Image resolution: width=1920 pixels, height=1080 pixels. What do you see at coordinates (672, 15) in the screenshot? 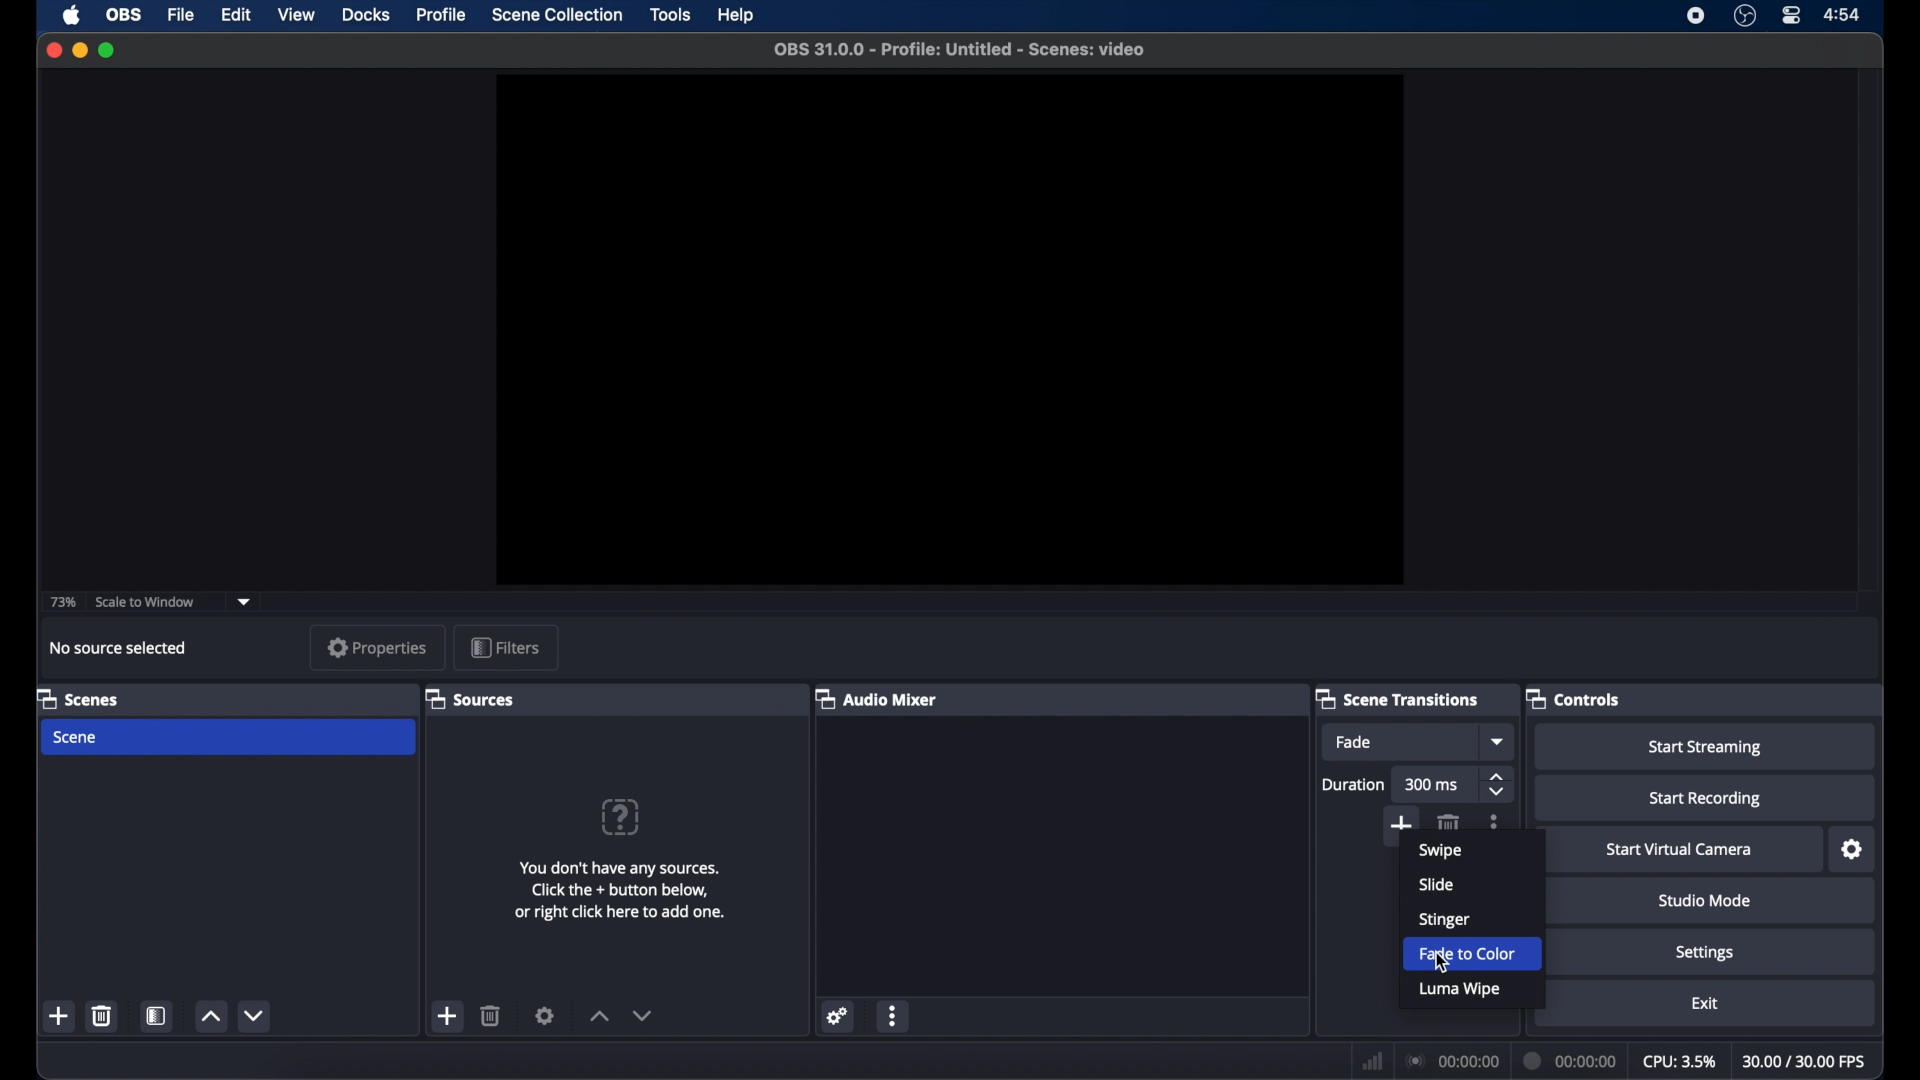
I see `tools` at bounding box center [672, 15].